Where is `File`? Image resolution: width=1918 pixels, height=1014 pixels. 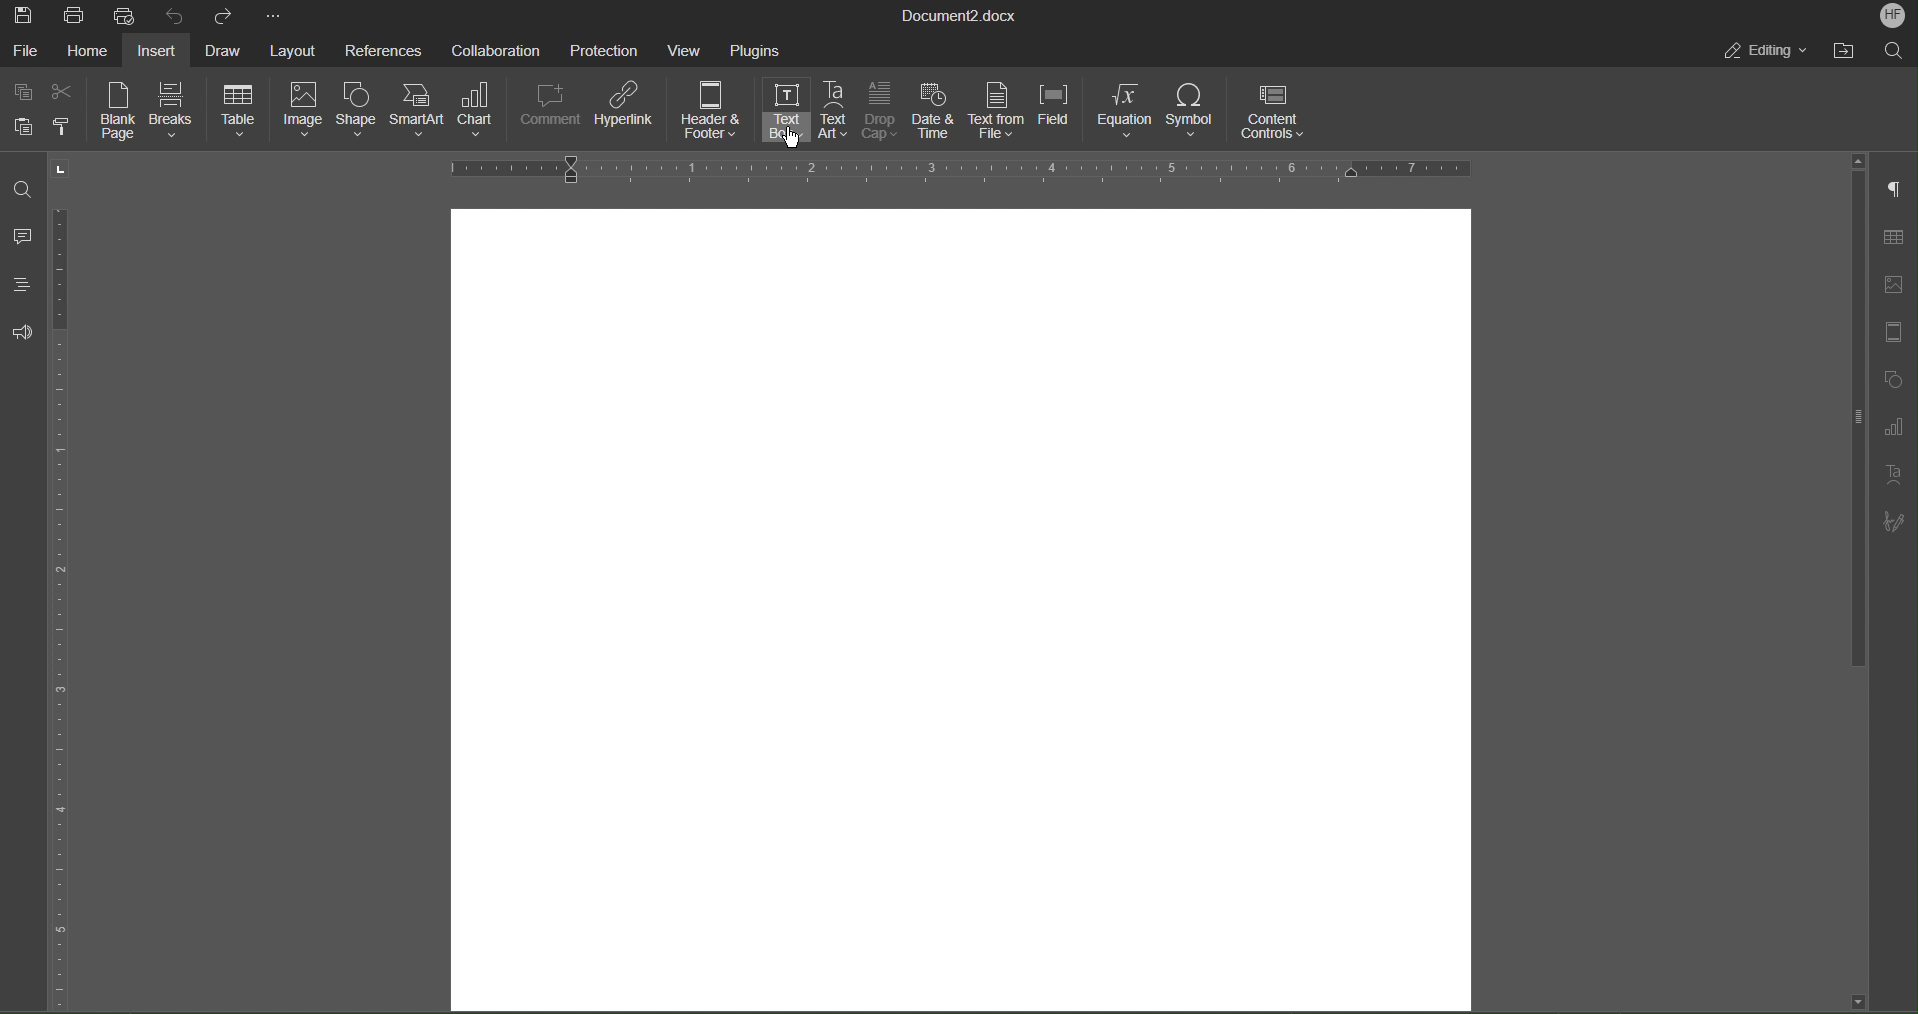 File is located at coordinates (26, 48).